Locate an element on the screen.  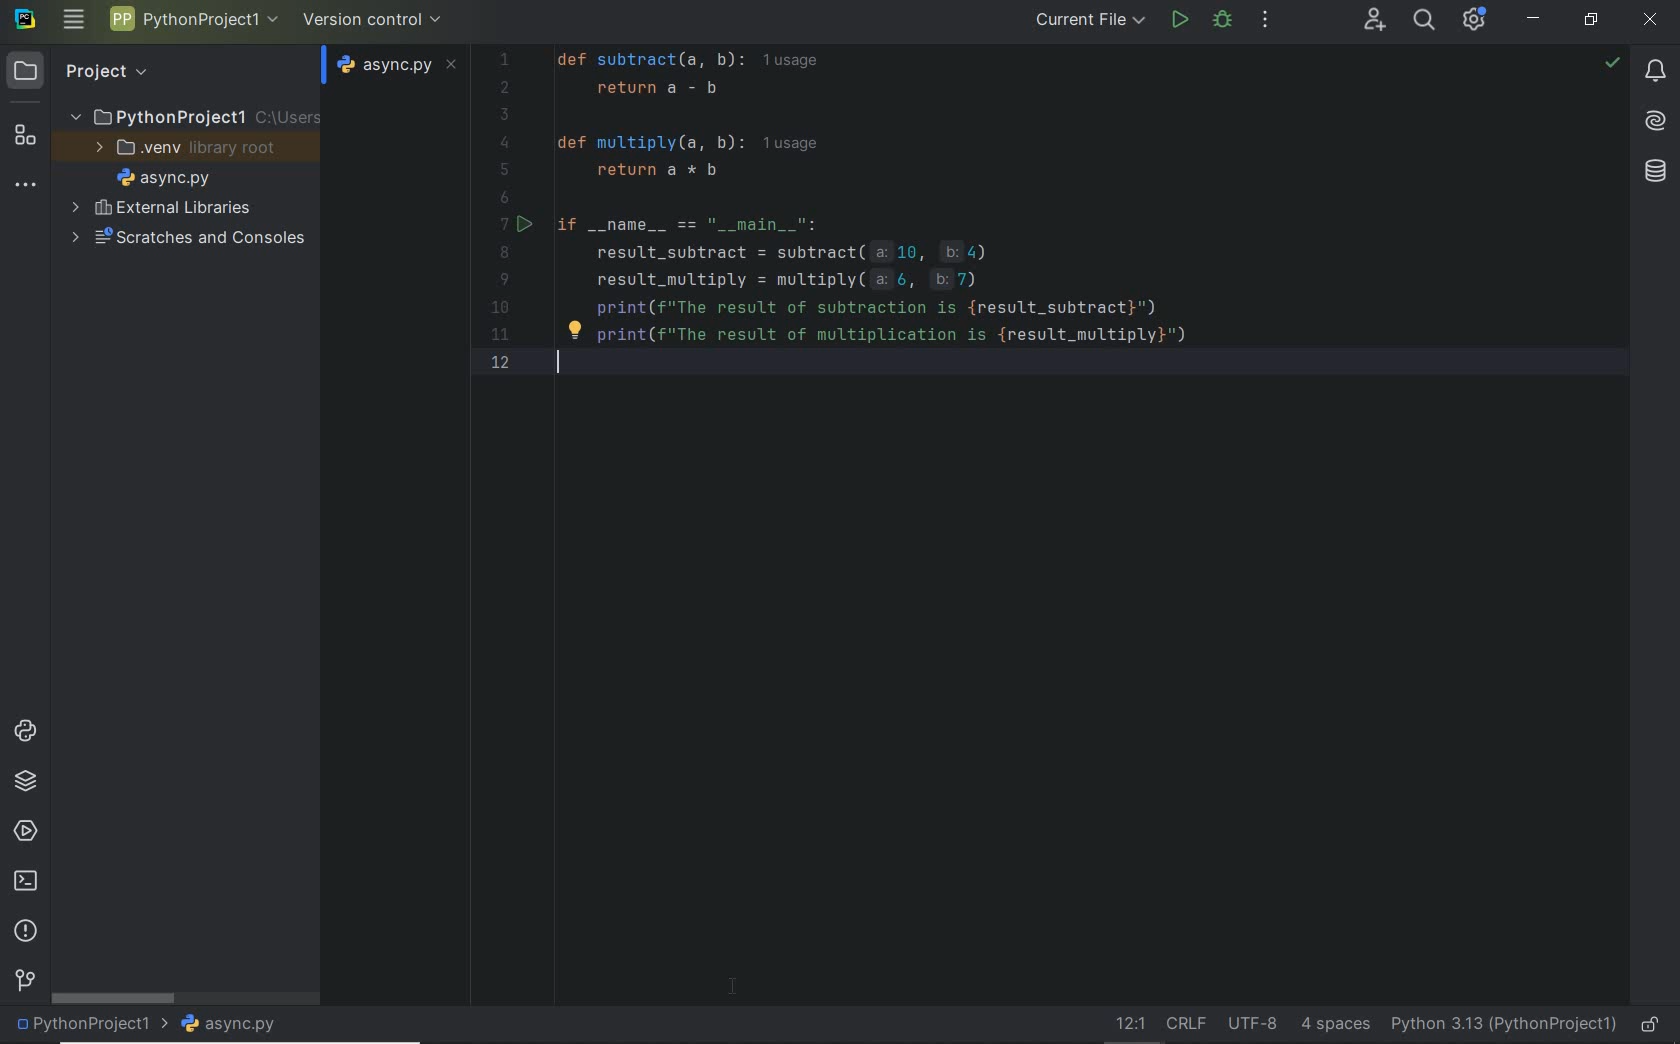
external libraries is located at coordinates (163, 207).